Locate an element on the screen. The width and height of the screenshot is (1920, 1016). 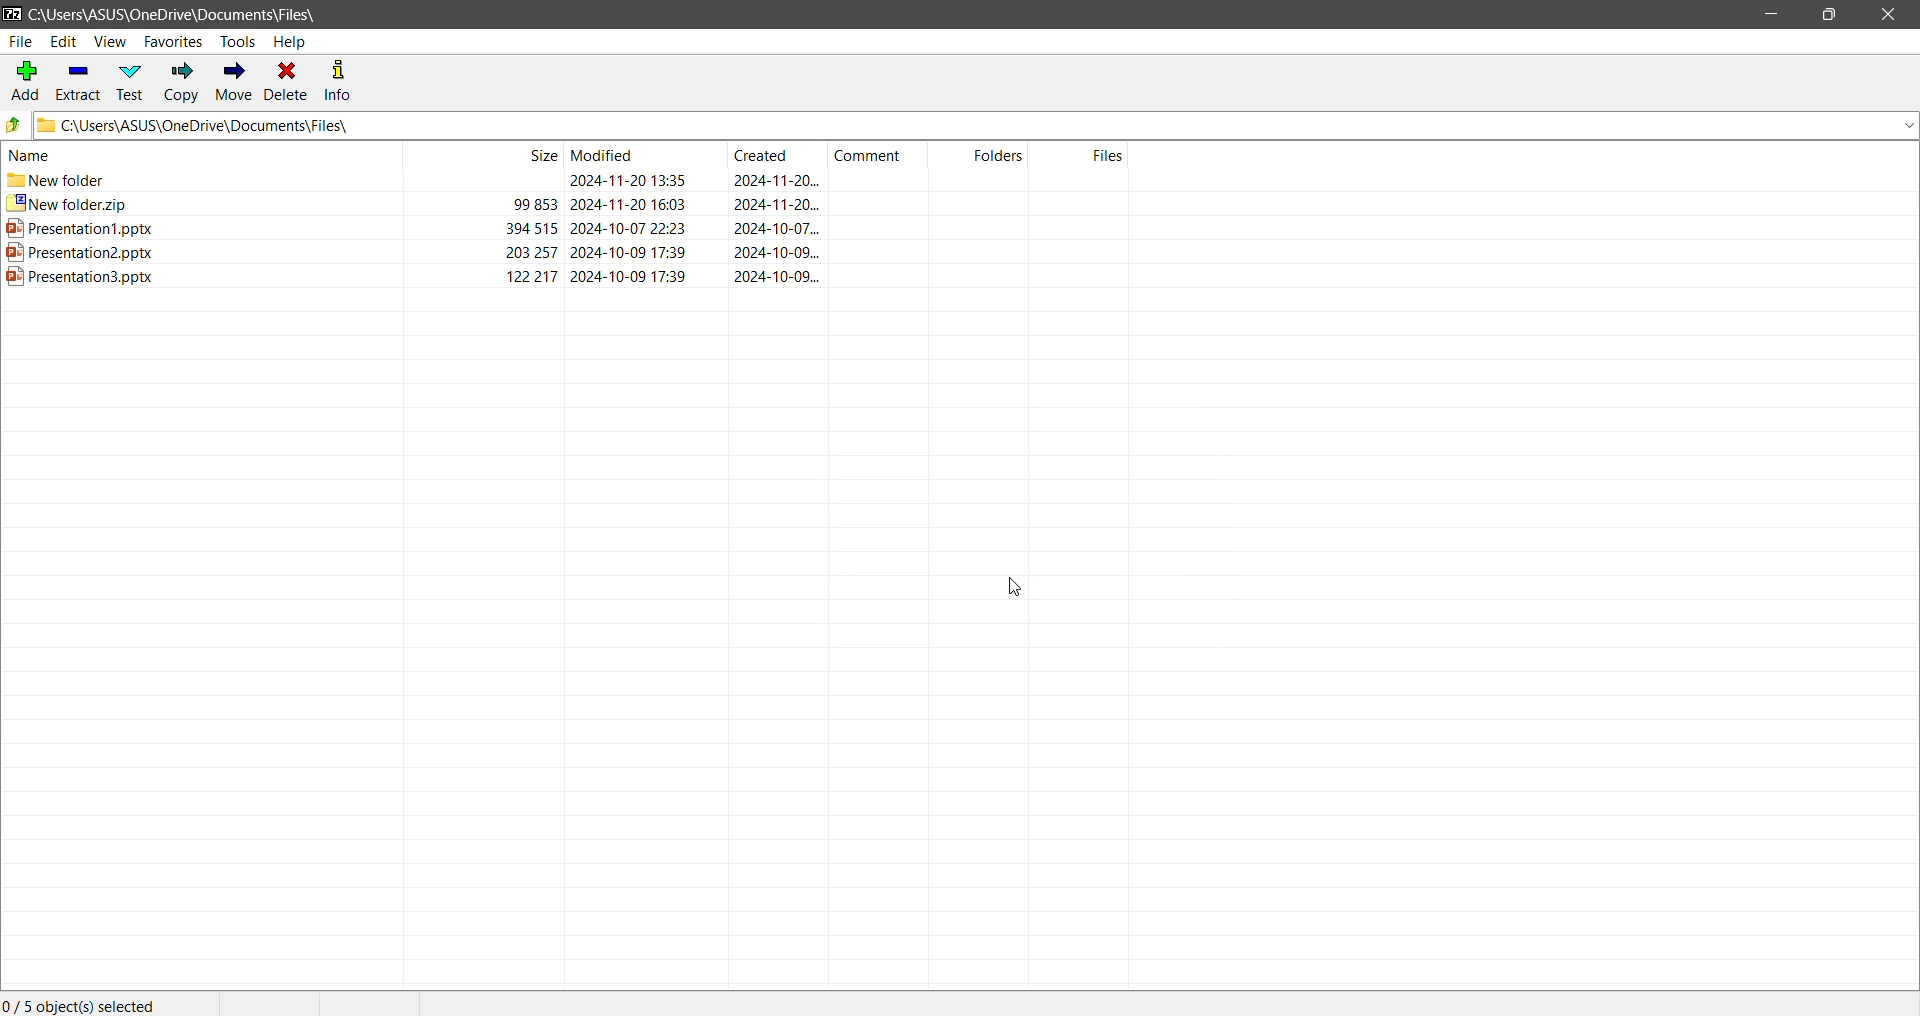
Files Created Date is located at coordinates (779, 155).